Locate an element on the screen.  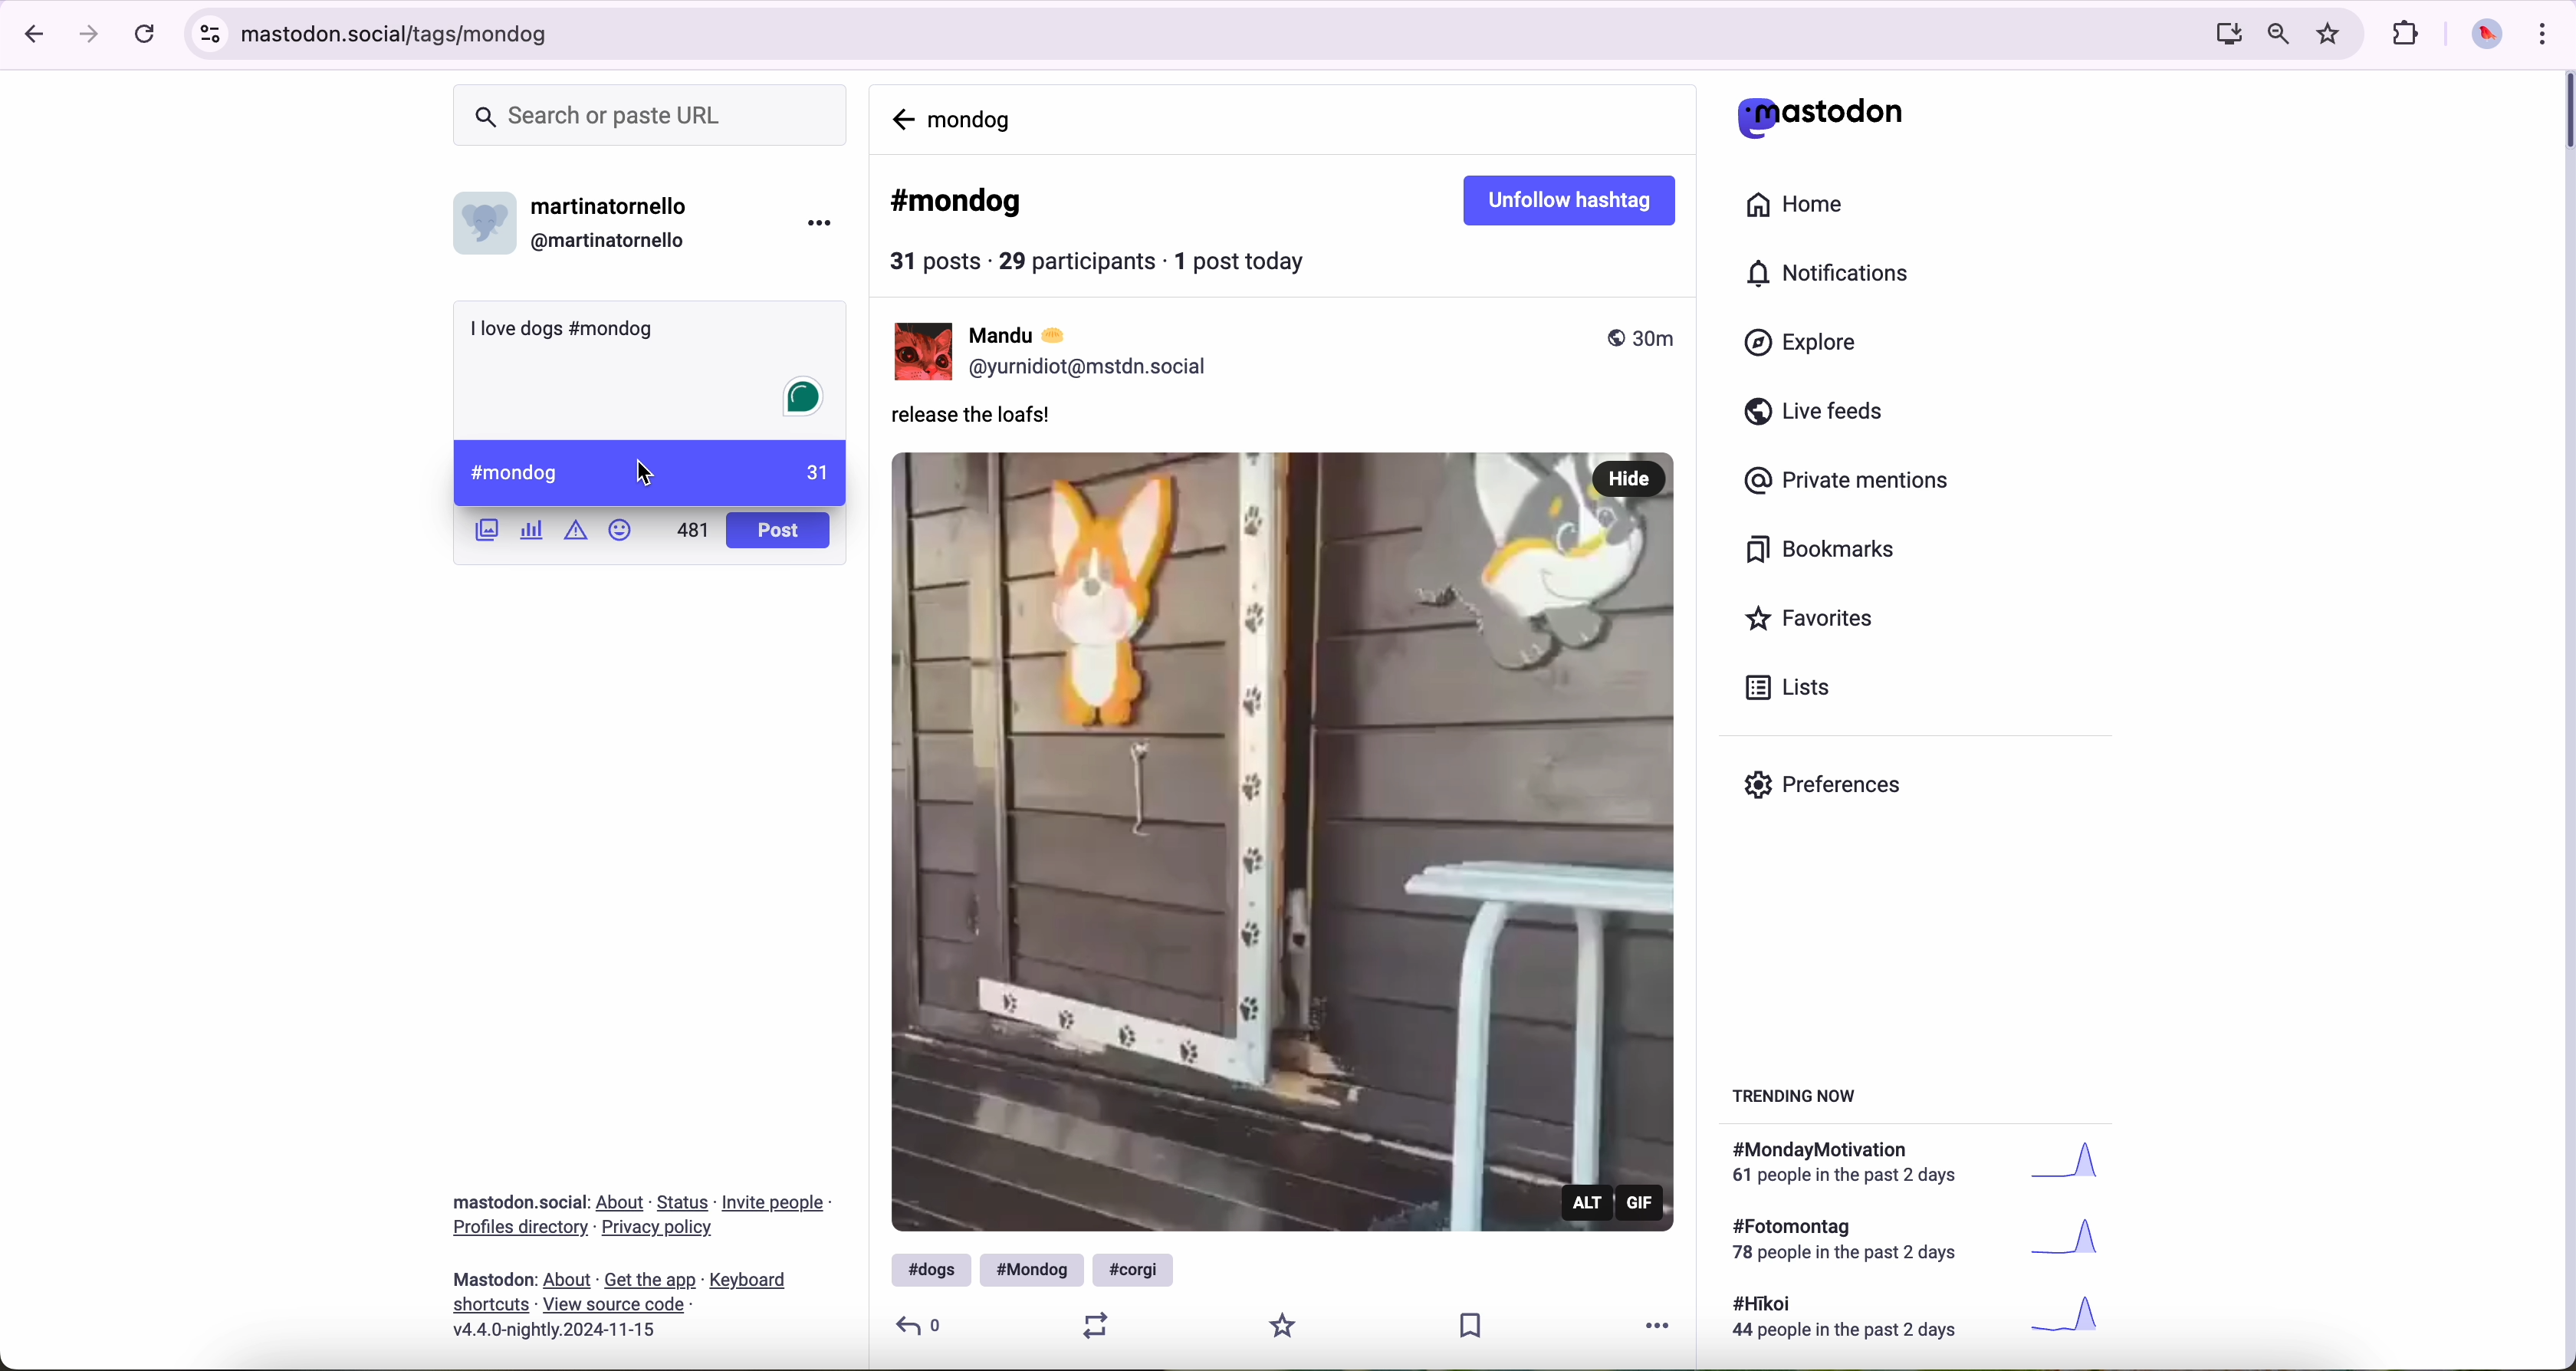
emoji is located at coordinates (620, 532).